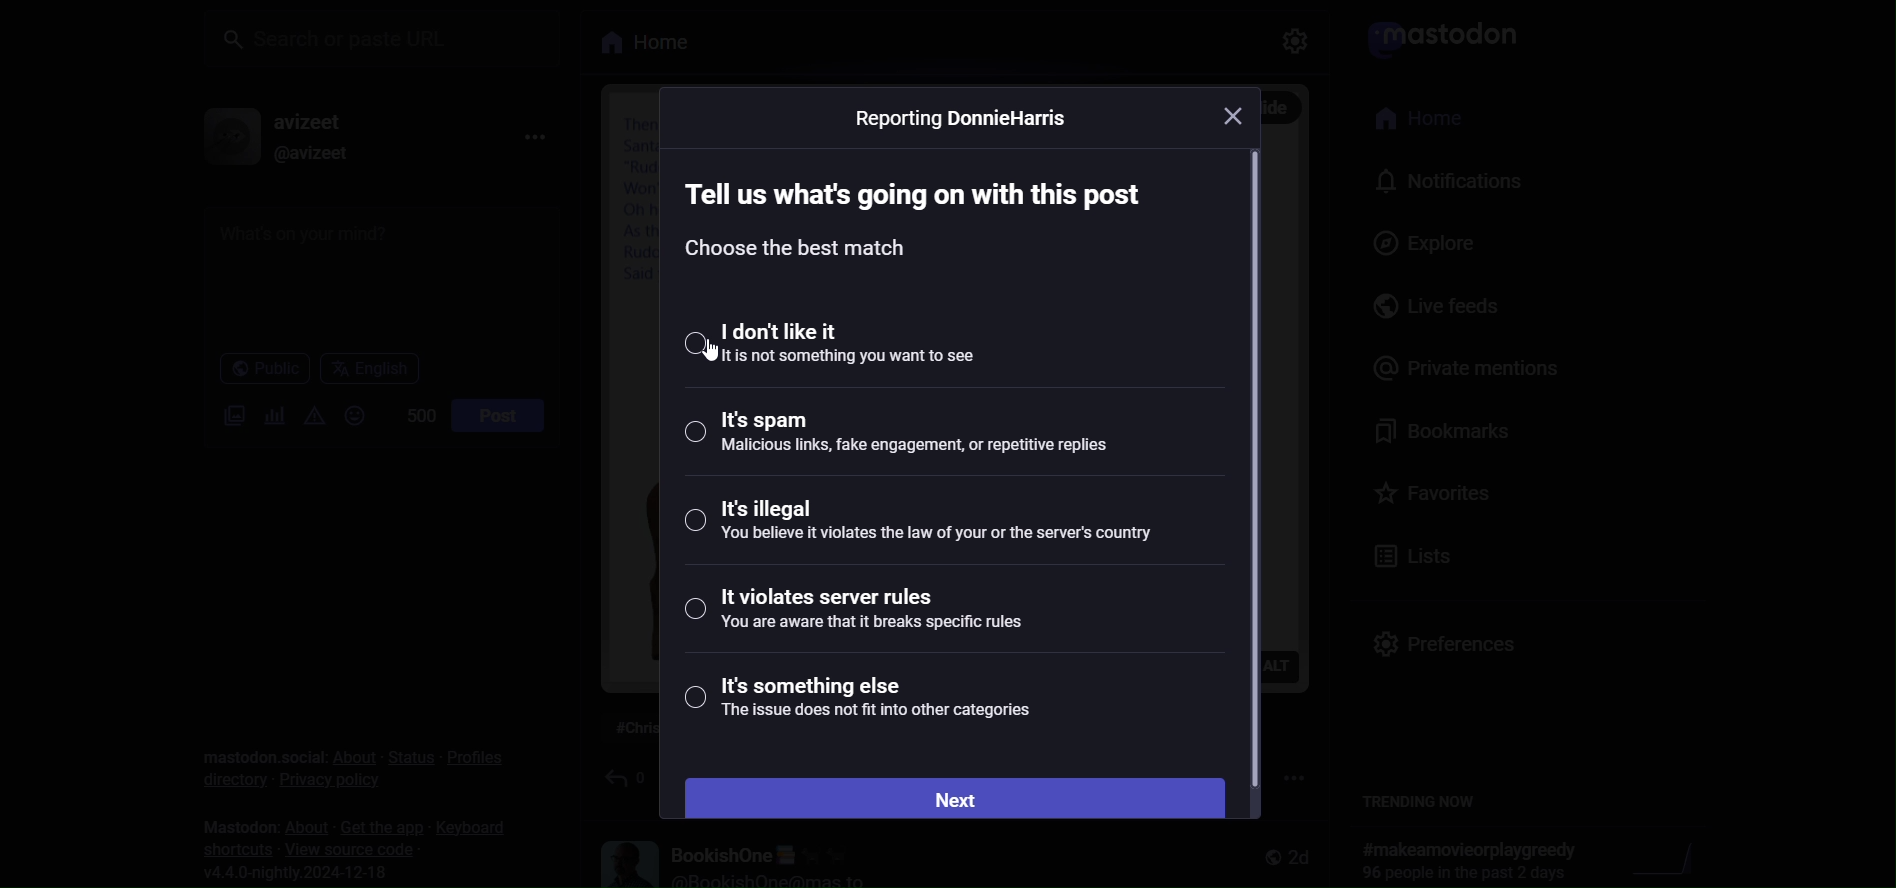 The height and width of the screenshot is (888, 1896). Describe the element at coordinates (373, 275) in the screenshot. I see `What's on your mind?` at that location.